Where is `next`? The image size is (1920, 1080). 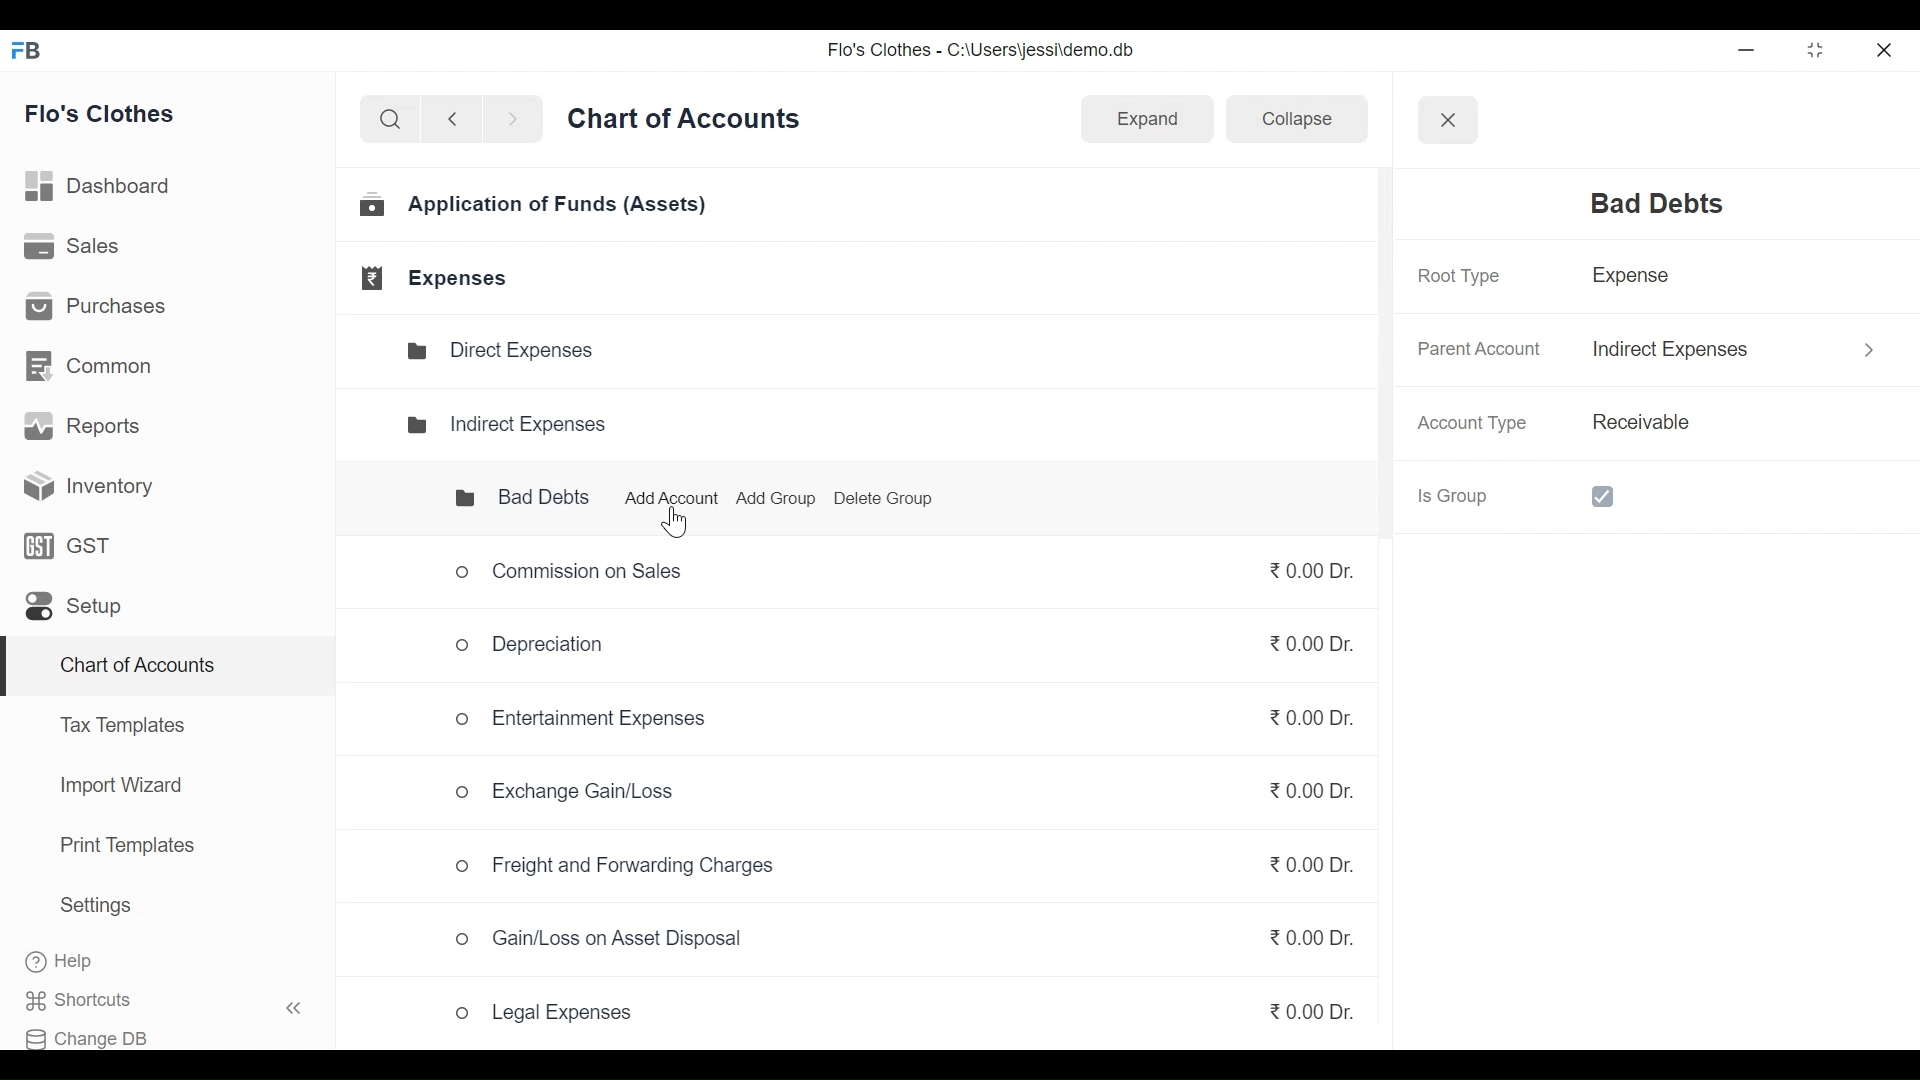
next is located at coordinates (516, 123).